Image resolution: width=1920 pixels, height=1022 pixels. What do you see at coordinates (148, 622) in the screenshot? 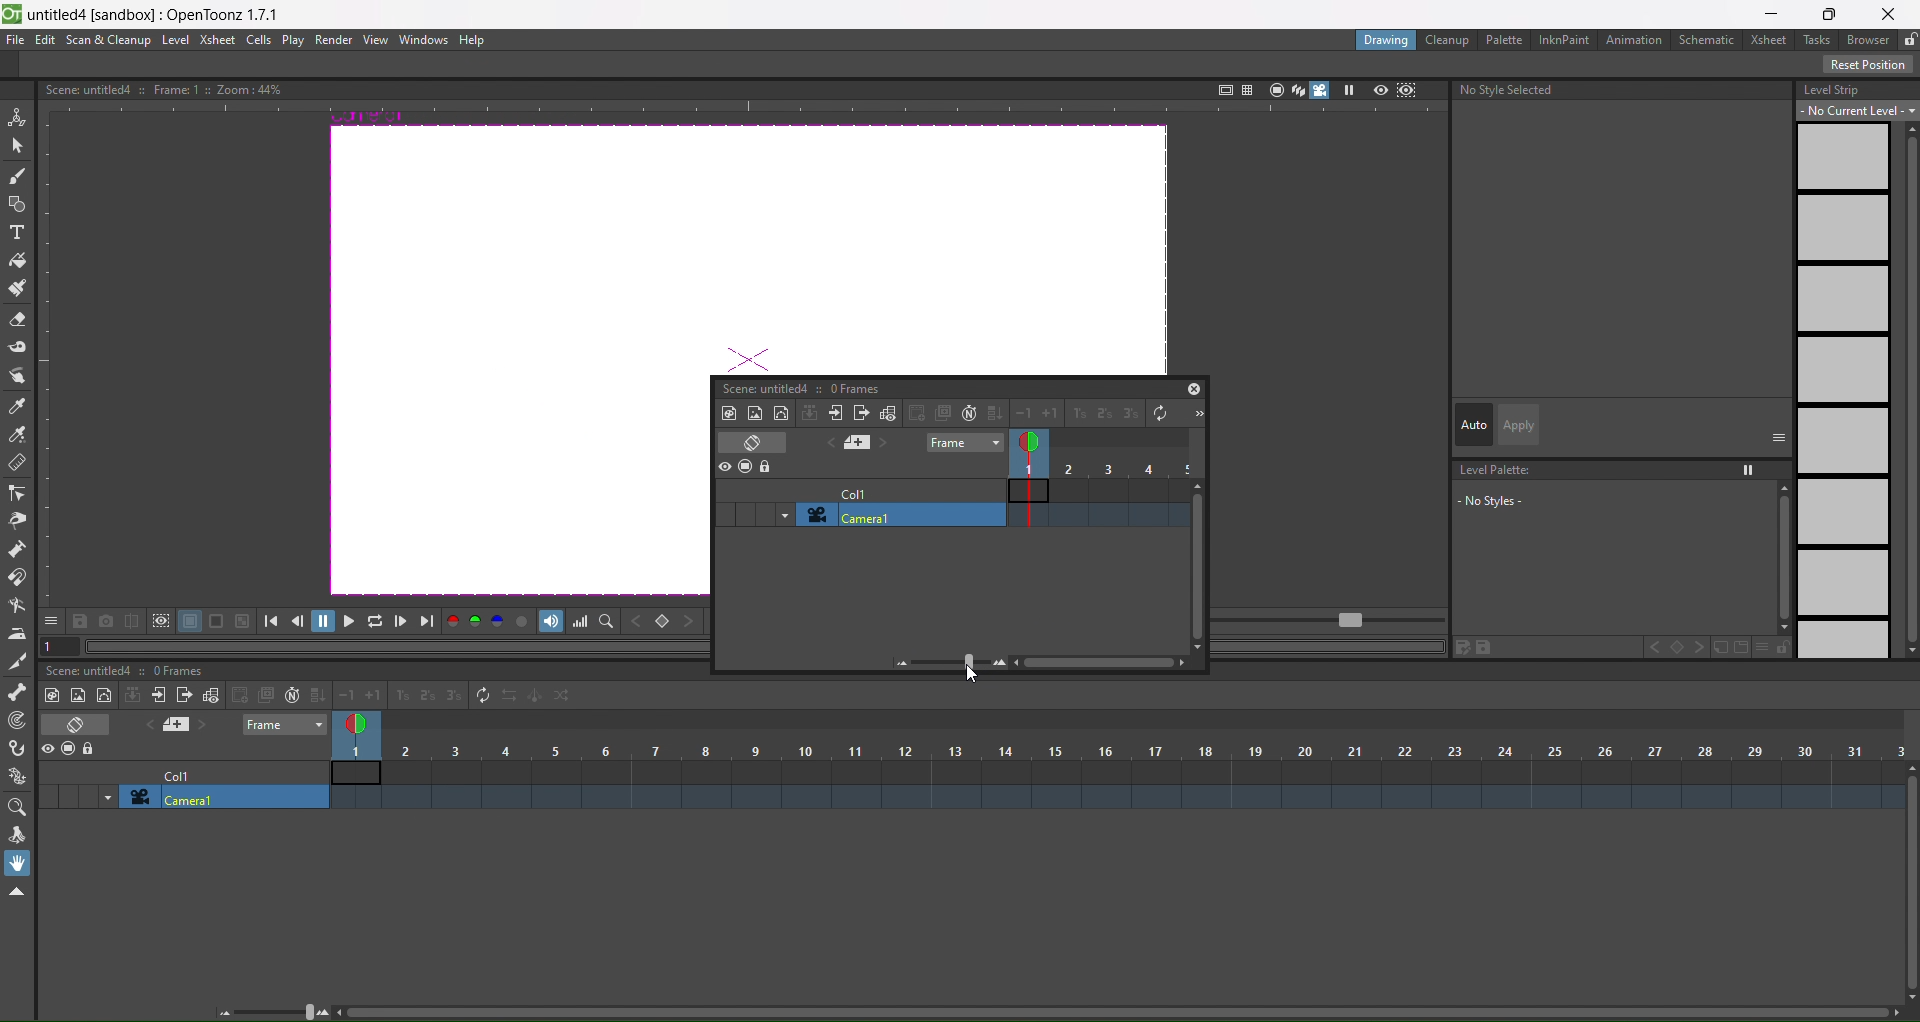
I see `icon` at bounding box center [148, 622].